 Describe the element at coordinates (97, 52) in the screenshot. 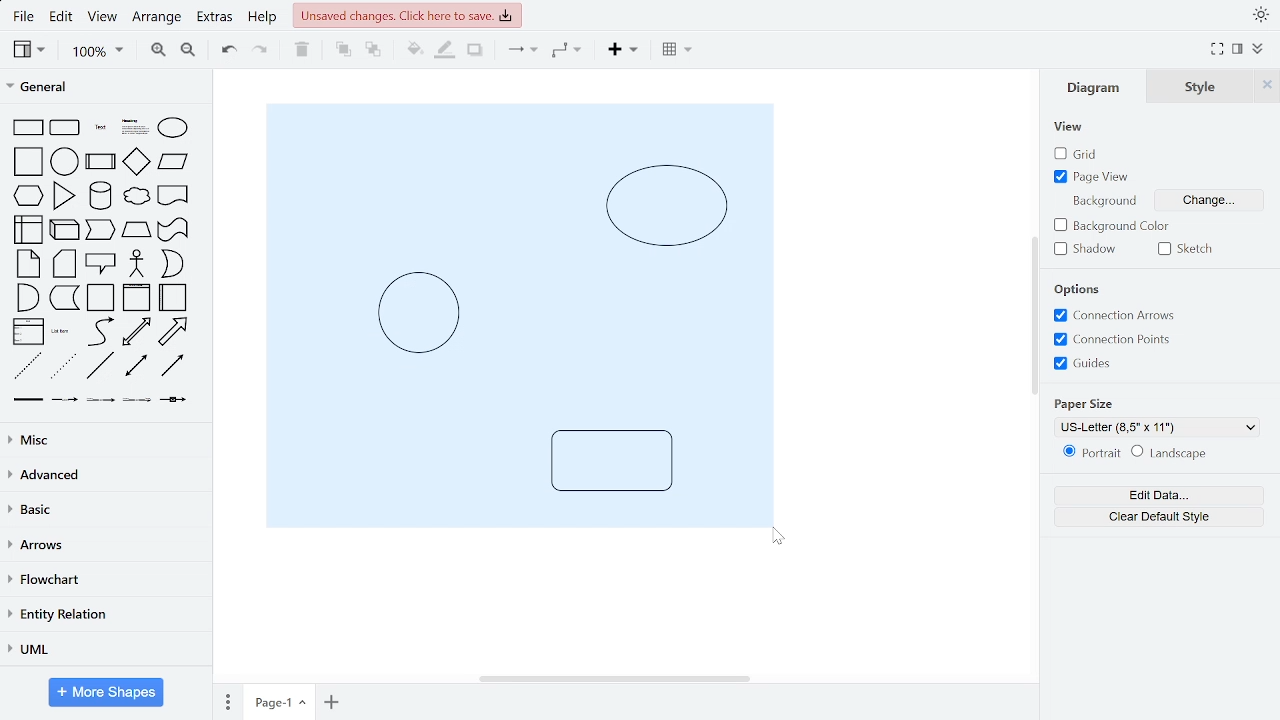

I see `100%` at that location.